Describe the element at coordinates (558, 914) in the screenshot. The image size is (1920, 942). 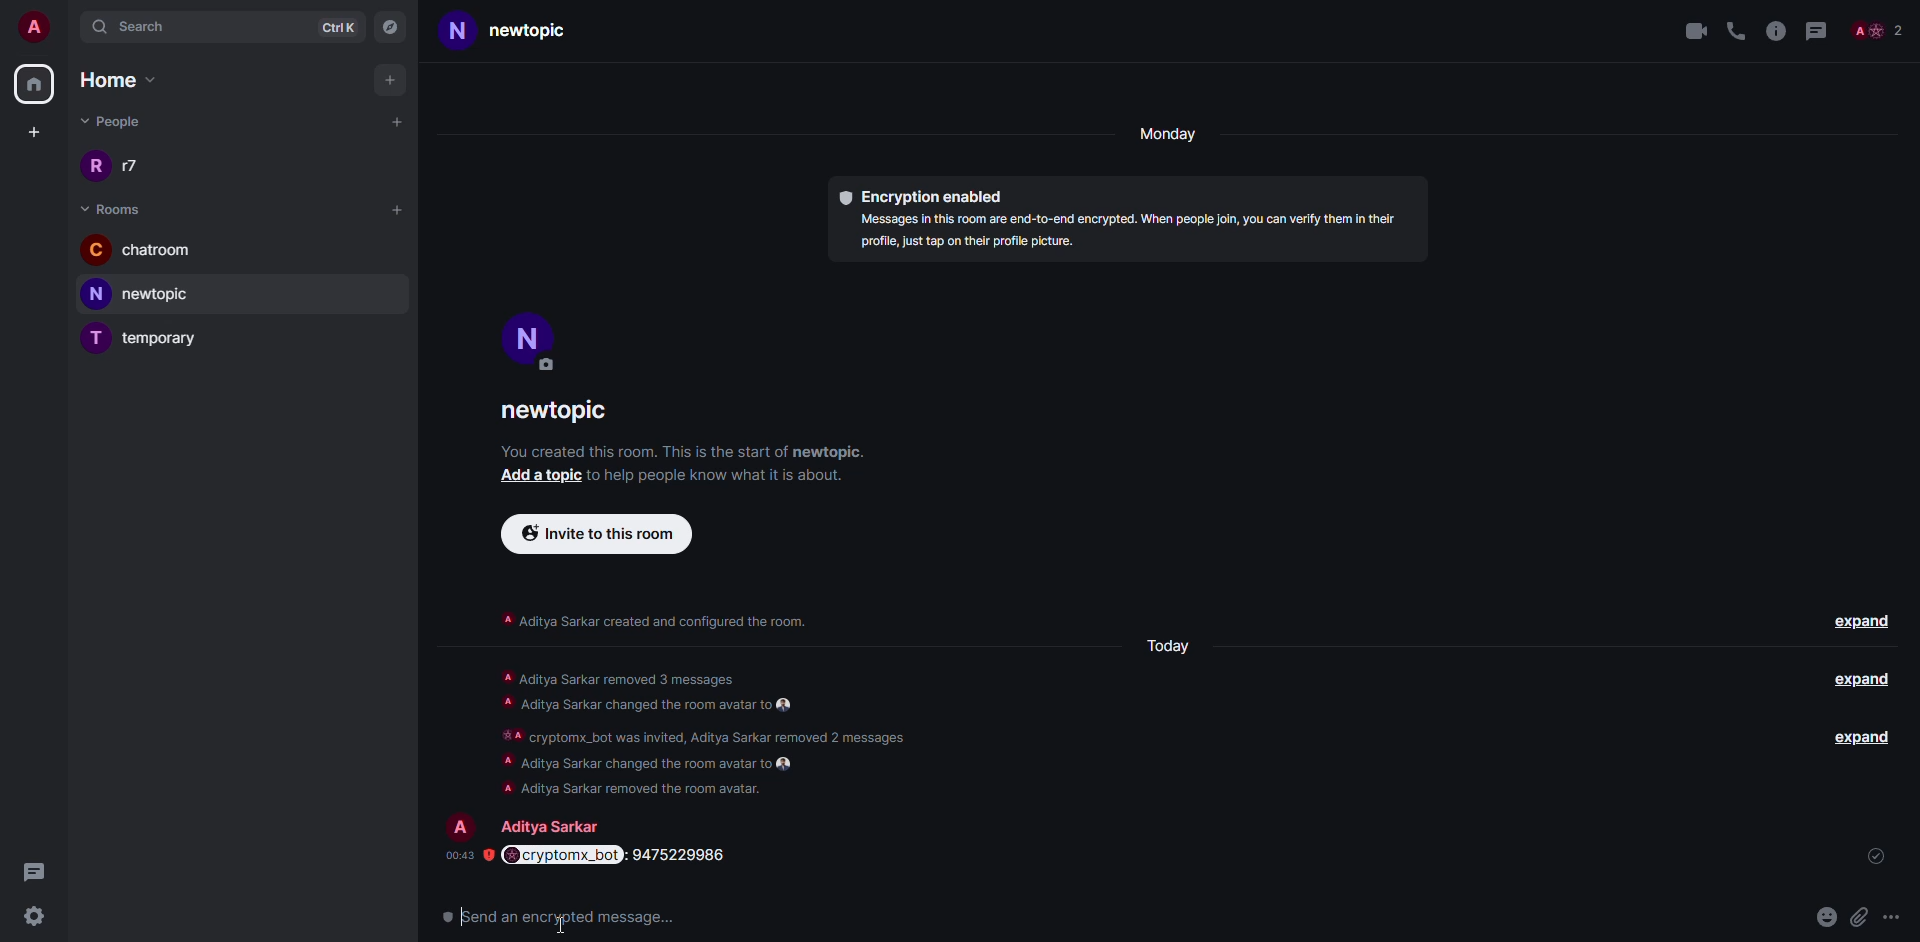
I see `cryptomx_bot` at that location.